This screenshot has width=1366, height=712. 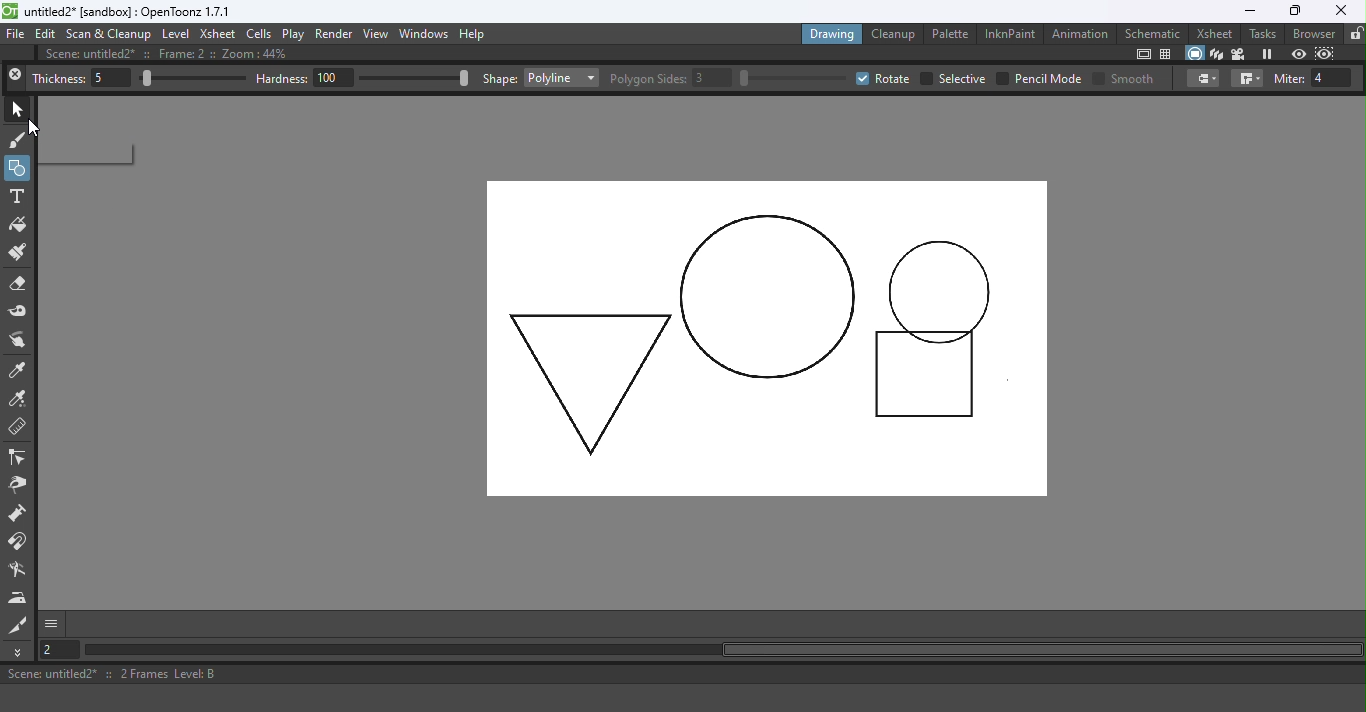 I want to click on Cleanup, so click(x=894, y=34).